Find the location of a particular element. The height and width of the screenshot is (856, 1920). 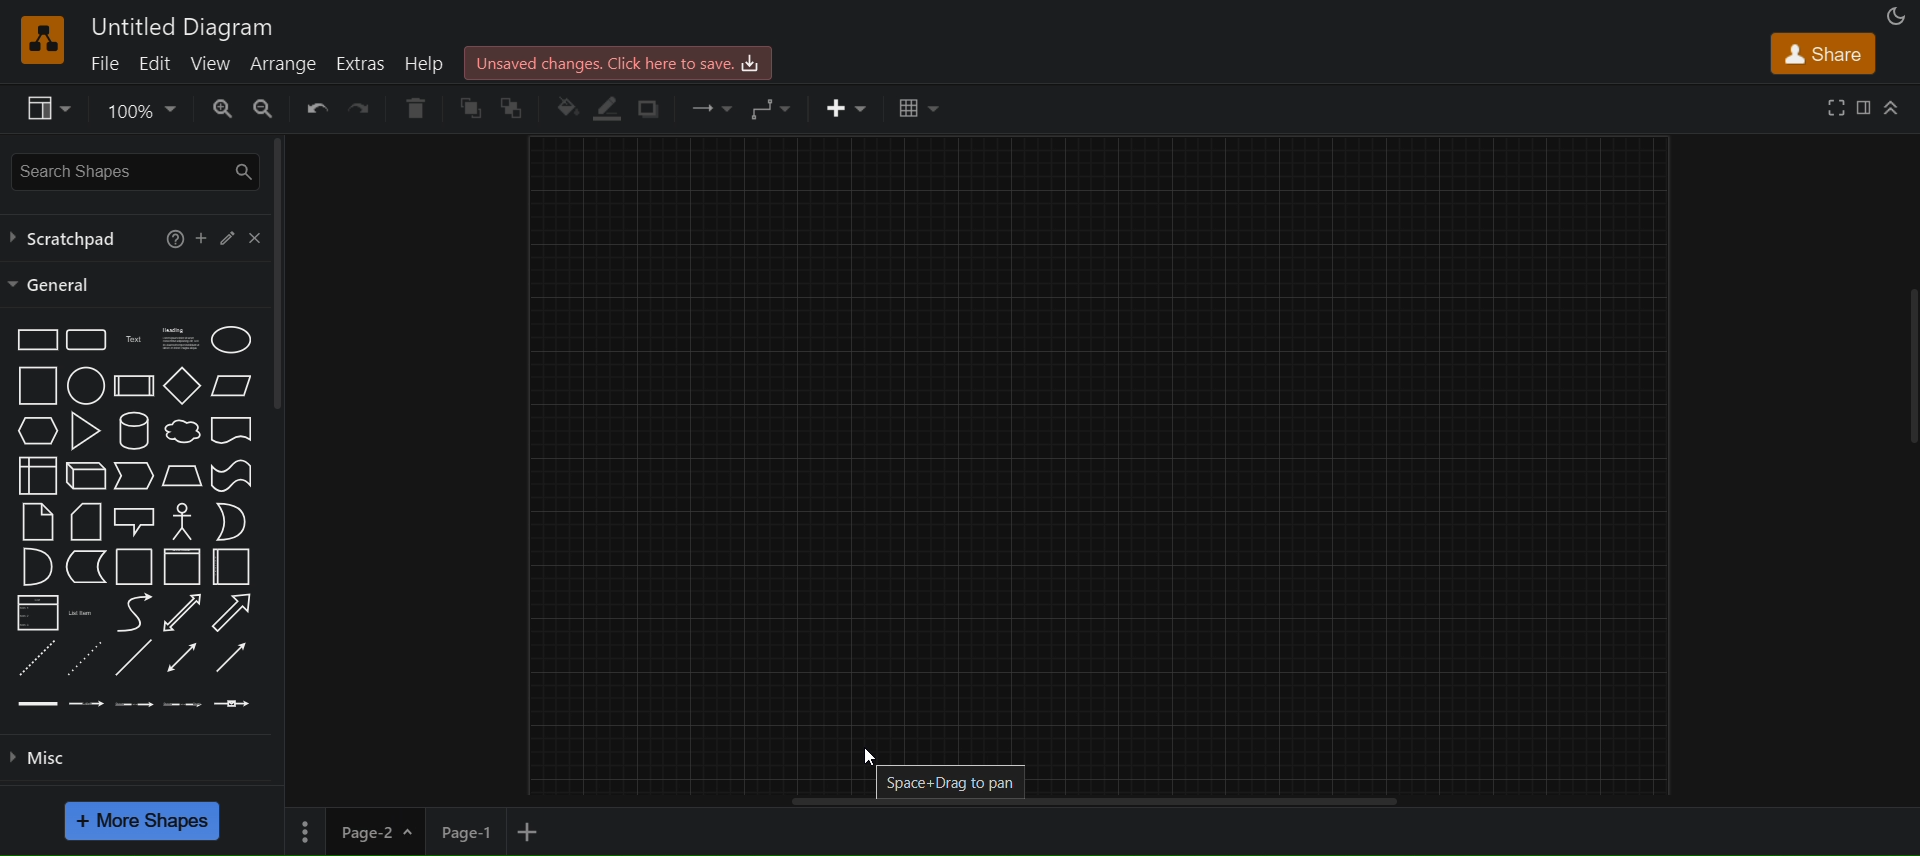

fill color is located at coordinates (567, 105).